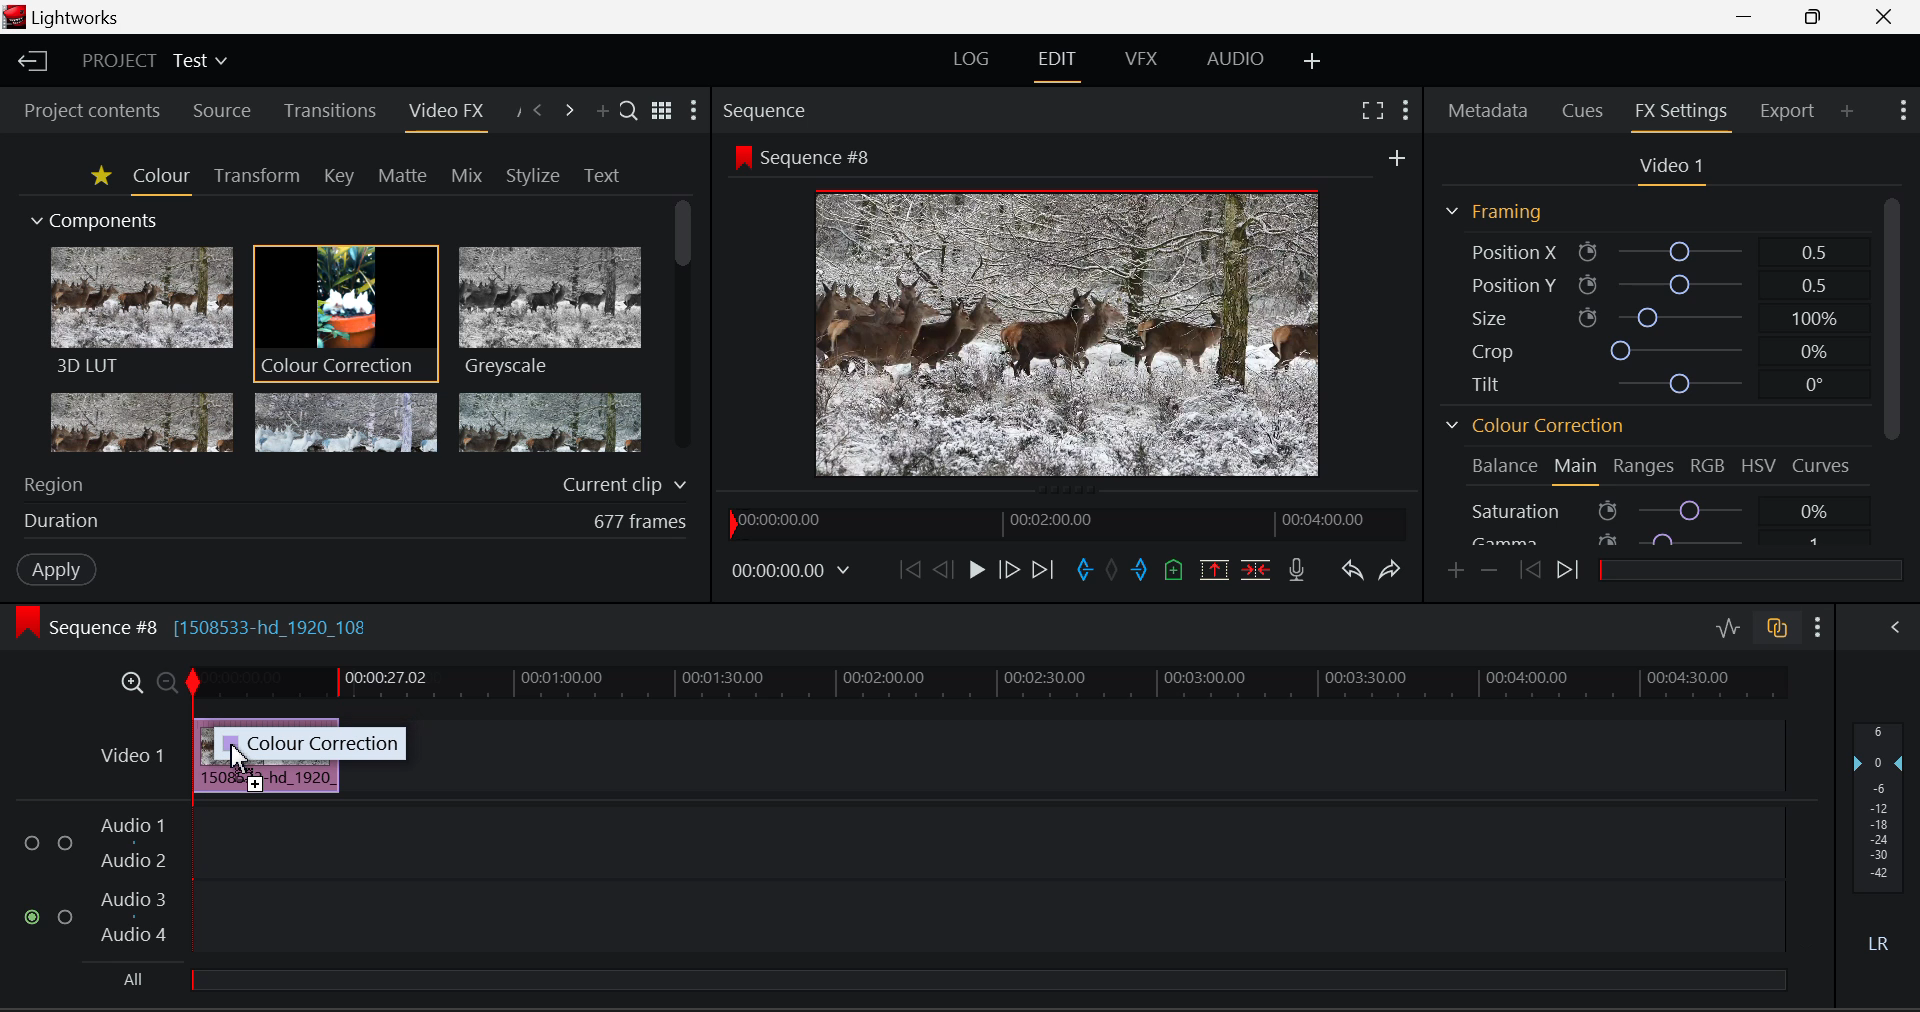  What do you see at coordinates (167, 684) in the screenshot?
I see `Timeline Zoom Out` at bounding box center [167, 684].